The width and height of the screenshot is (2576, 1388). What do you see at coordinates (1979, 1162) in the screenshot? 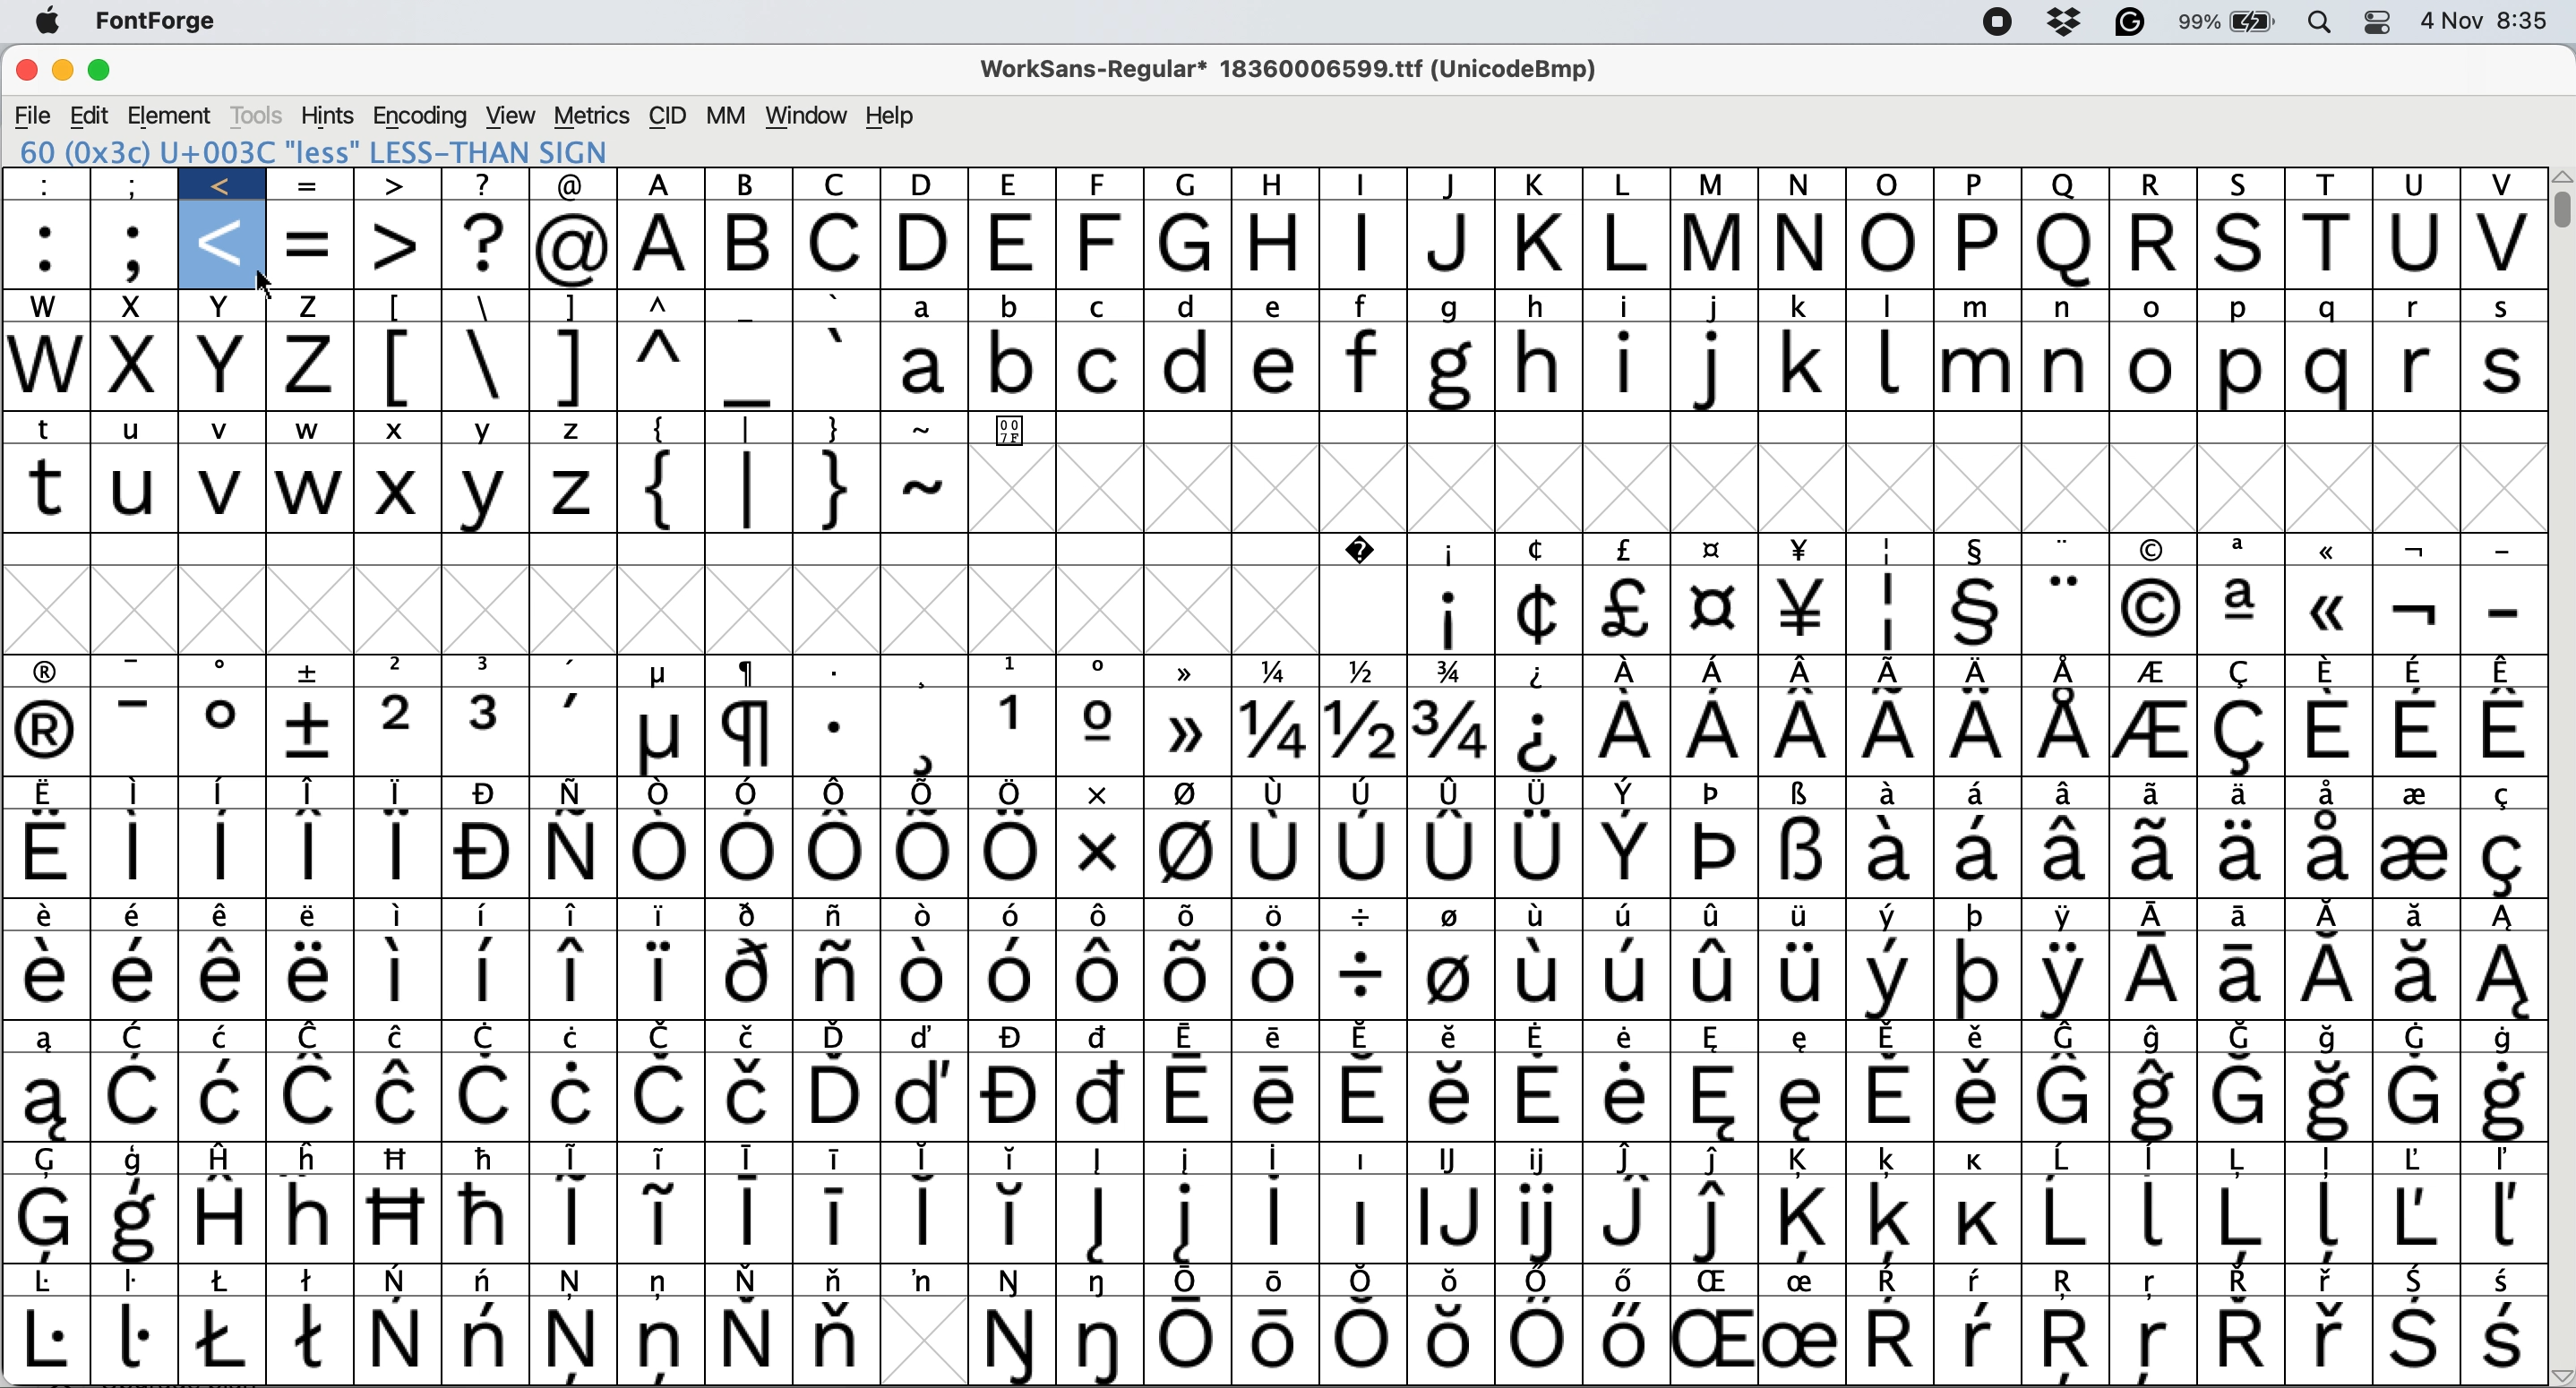
I see `Symbol` at bounding box center [1979, 1162].